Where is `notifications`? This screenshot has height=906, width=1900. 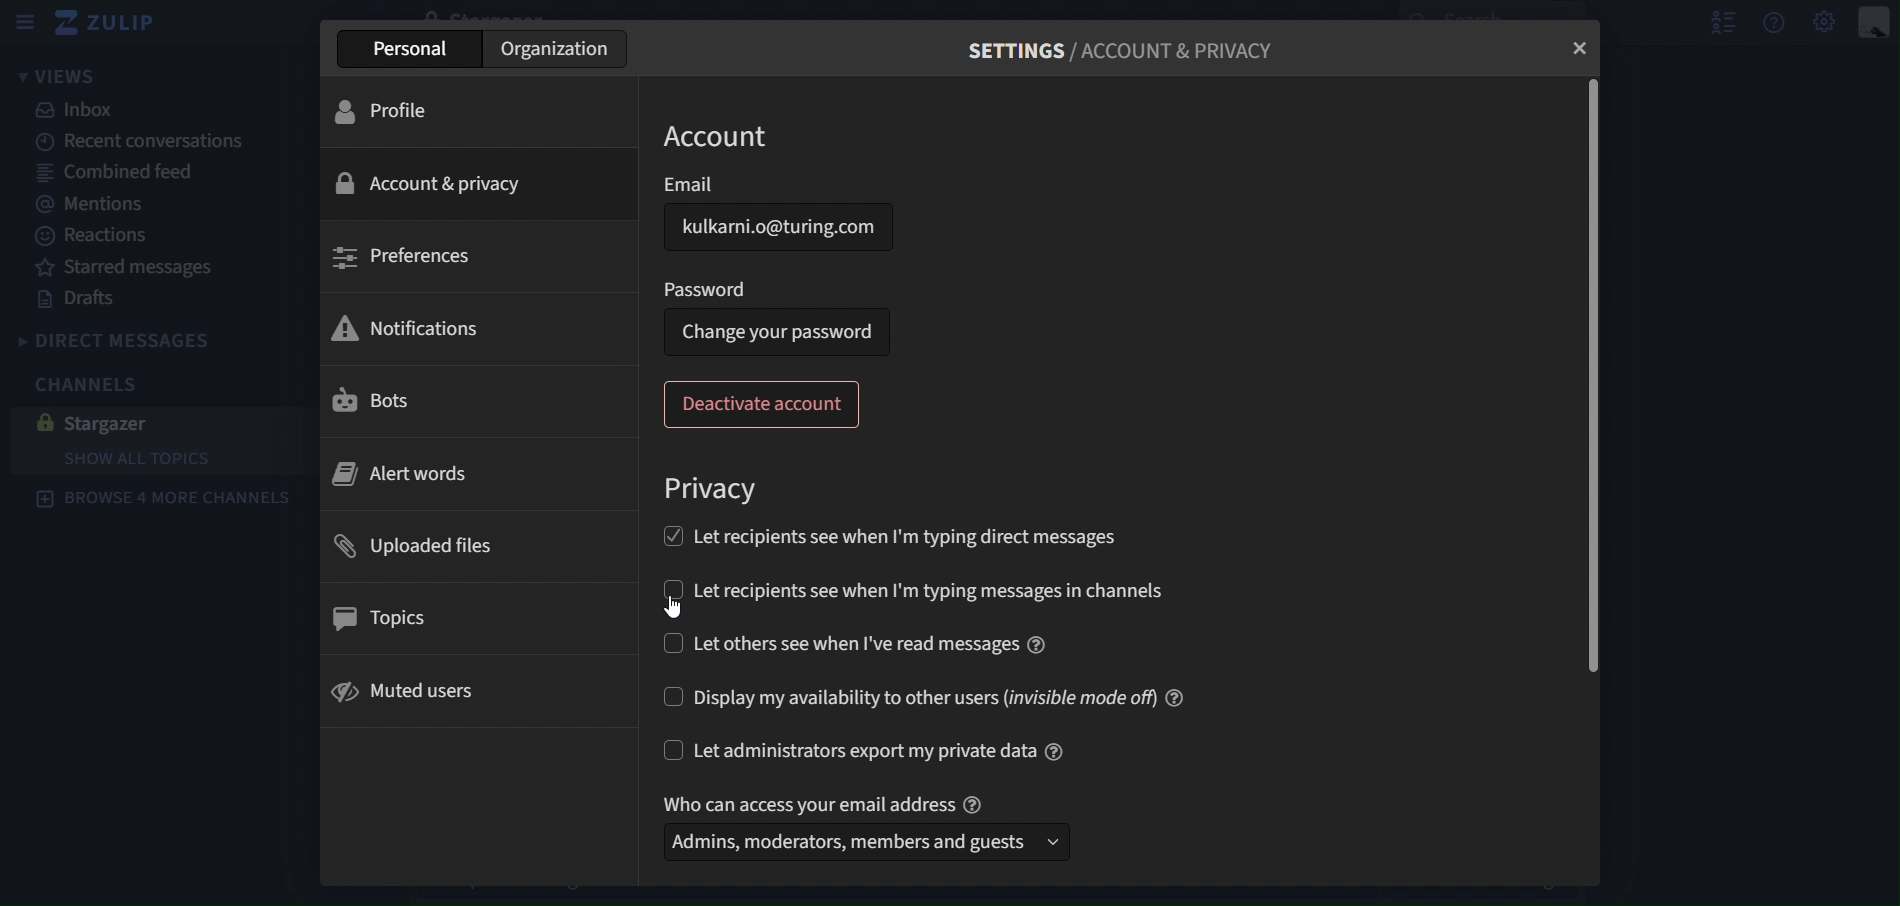 notifications is located at coordinates (413, 330).